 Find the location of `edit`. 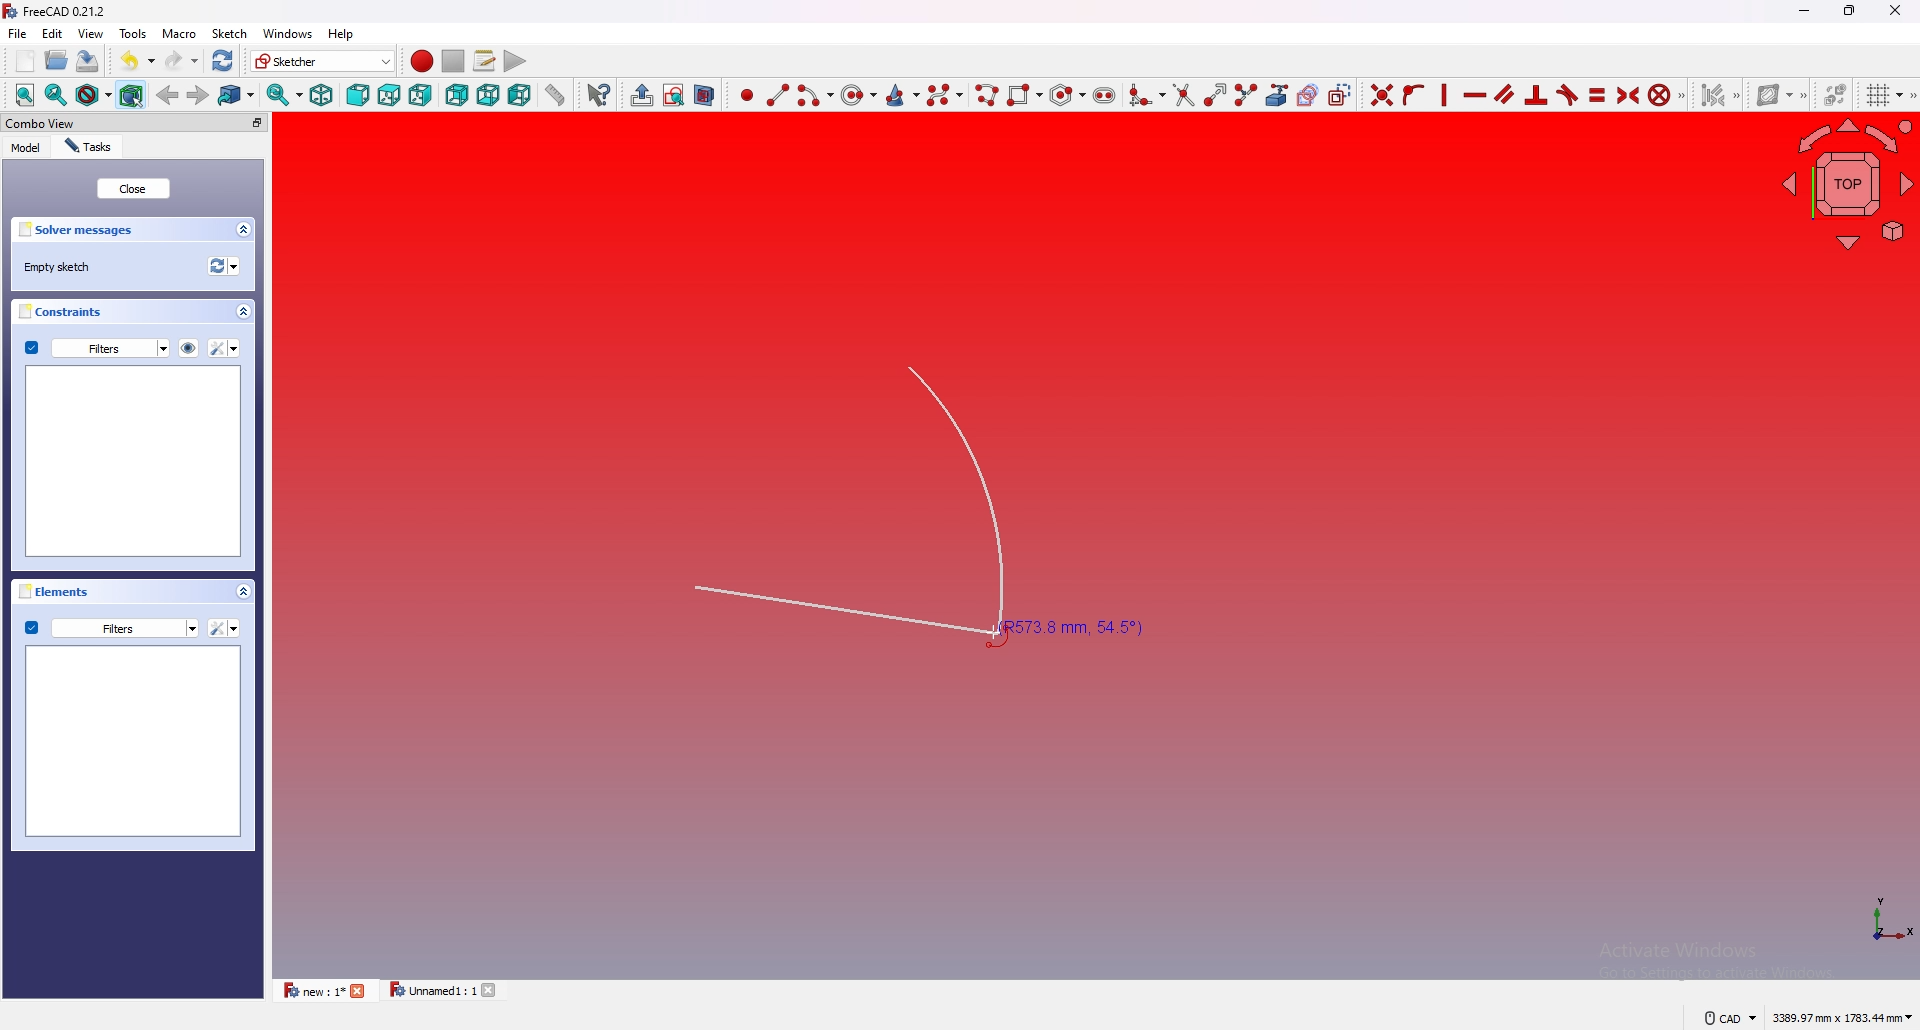

edit is located at coordinates (56, 33).